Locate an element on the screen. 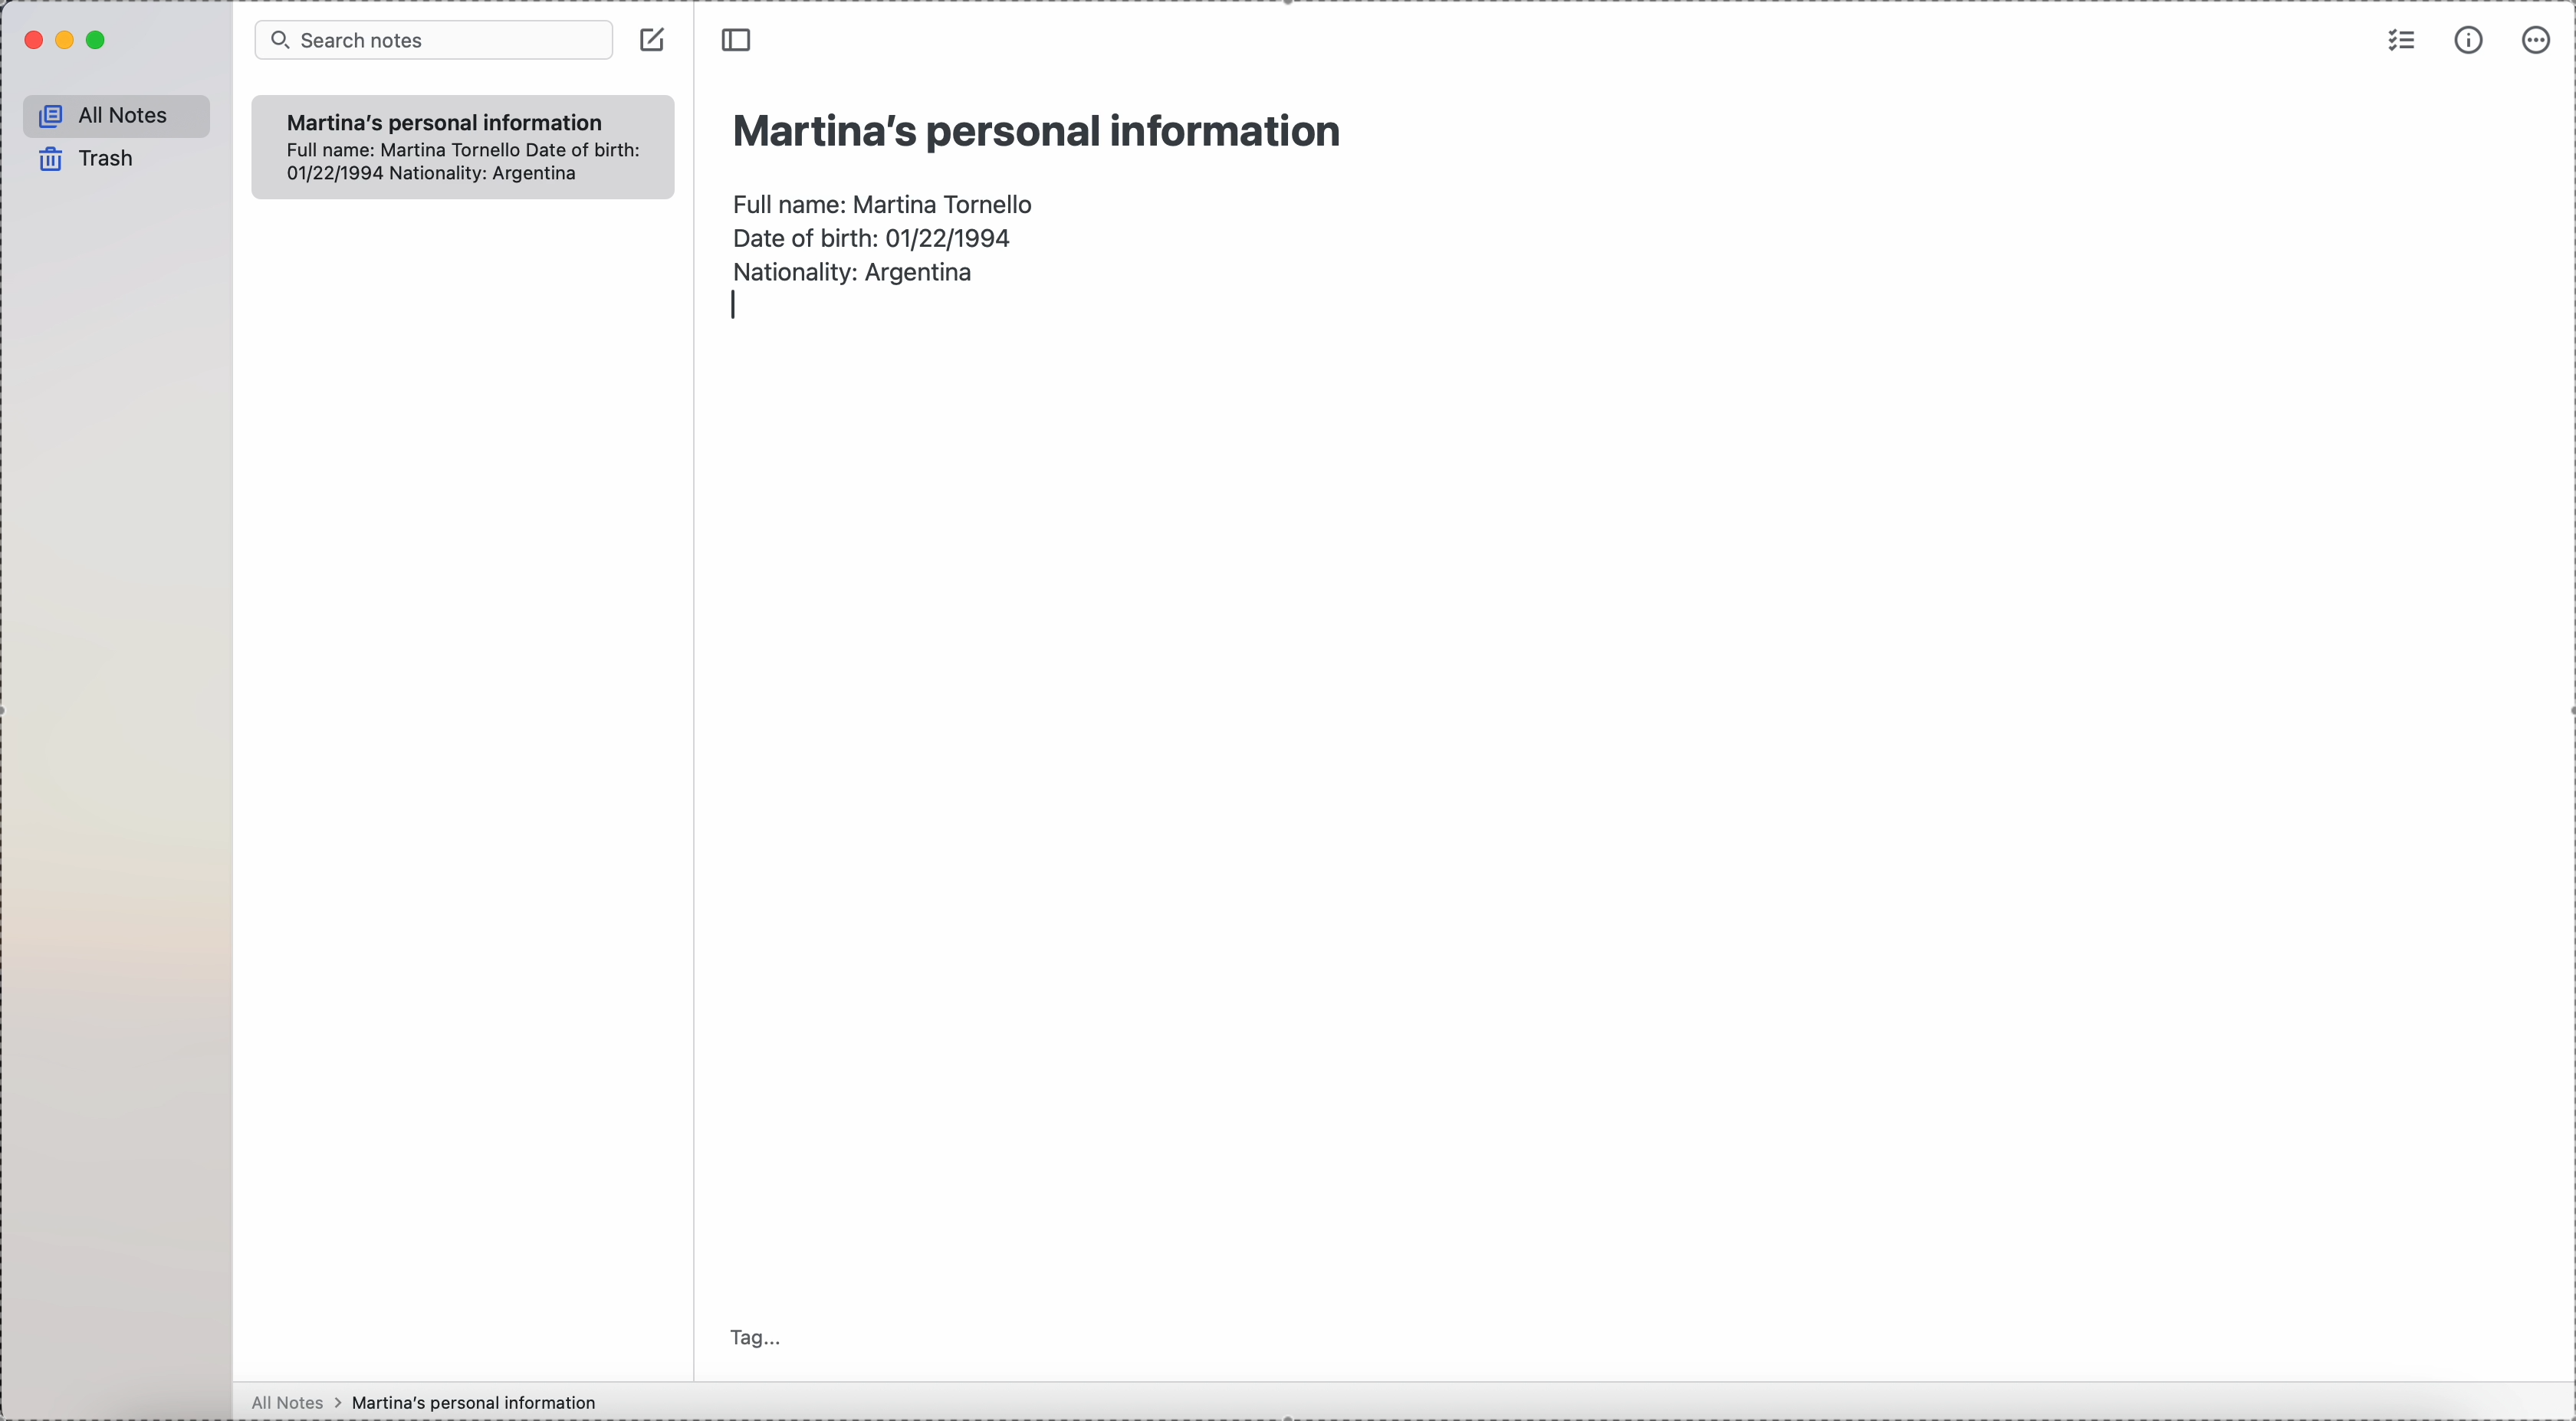 The height and width of the screenshot is (1421, 2576). more options is located at coordinates (2534, 42).